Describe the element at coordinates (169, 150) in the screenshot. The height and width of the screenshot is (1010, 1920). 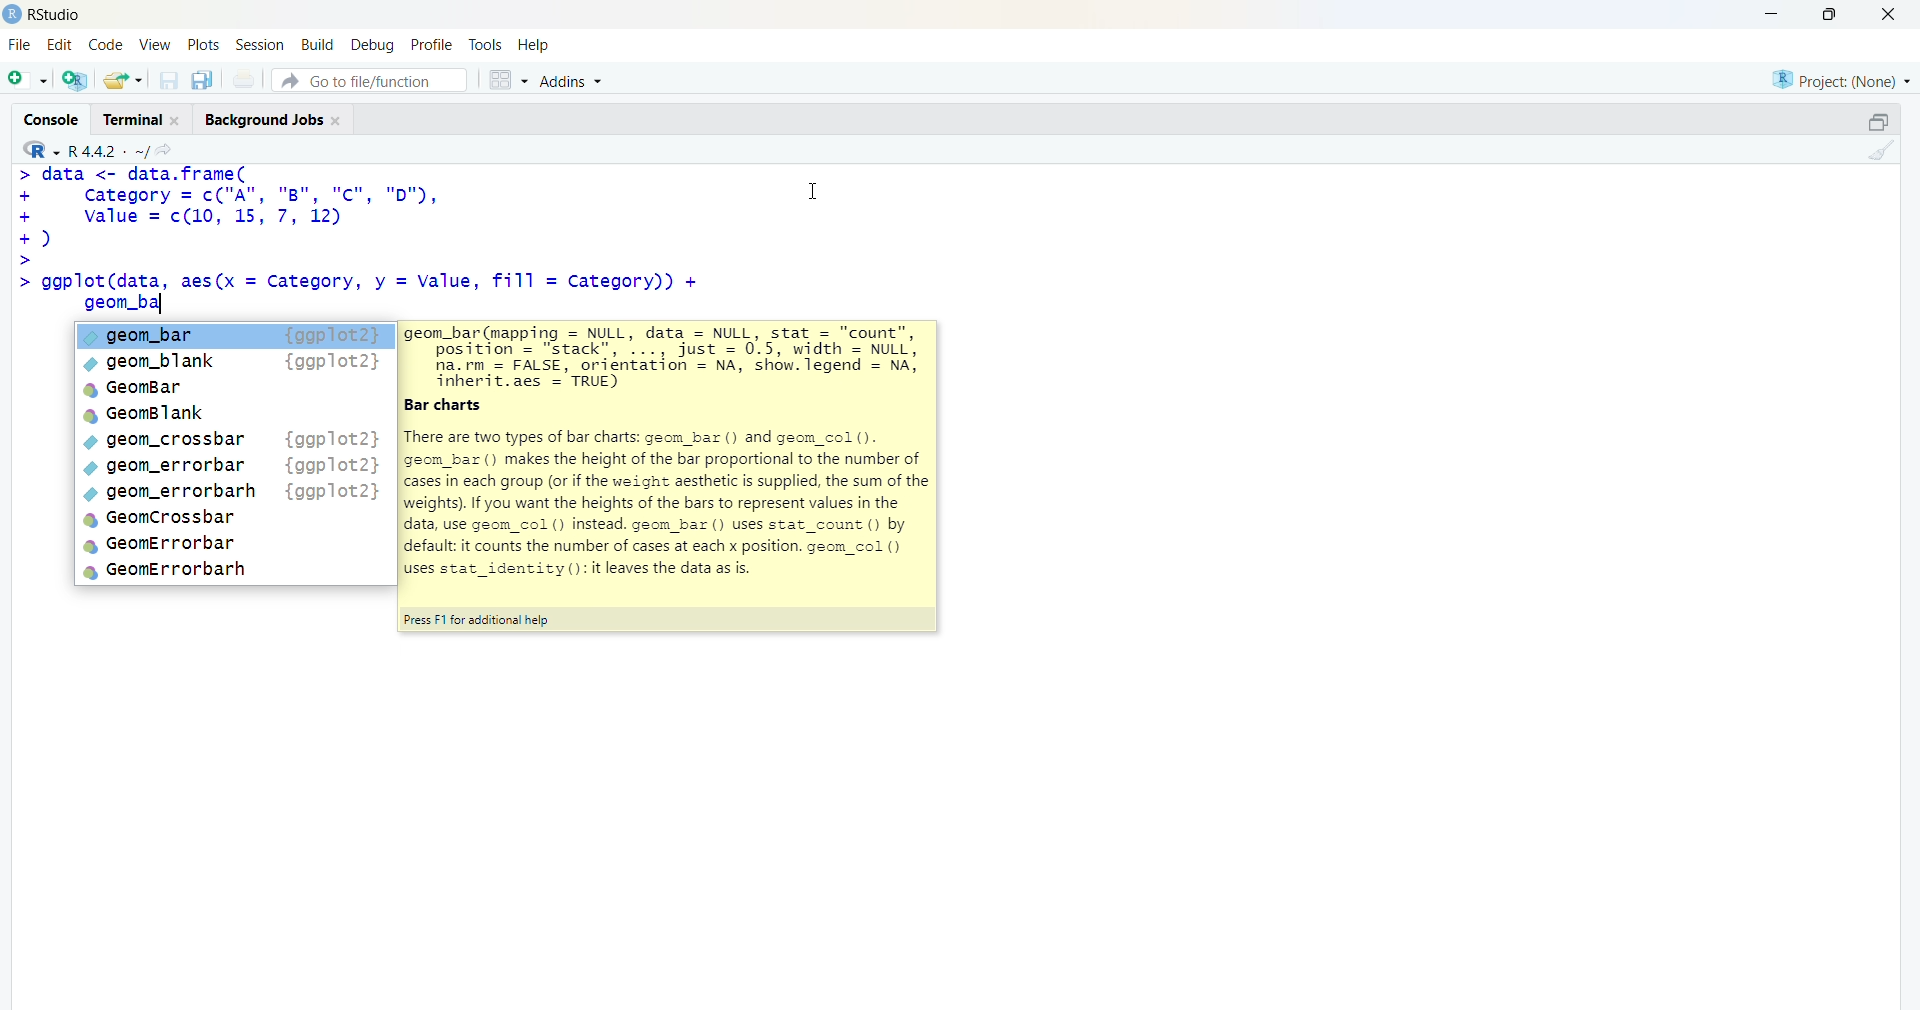
I see `go to directiory` at that location.